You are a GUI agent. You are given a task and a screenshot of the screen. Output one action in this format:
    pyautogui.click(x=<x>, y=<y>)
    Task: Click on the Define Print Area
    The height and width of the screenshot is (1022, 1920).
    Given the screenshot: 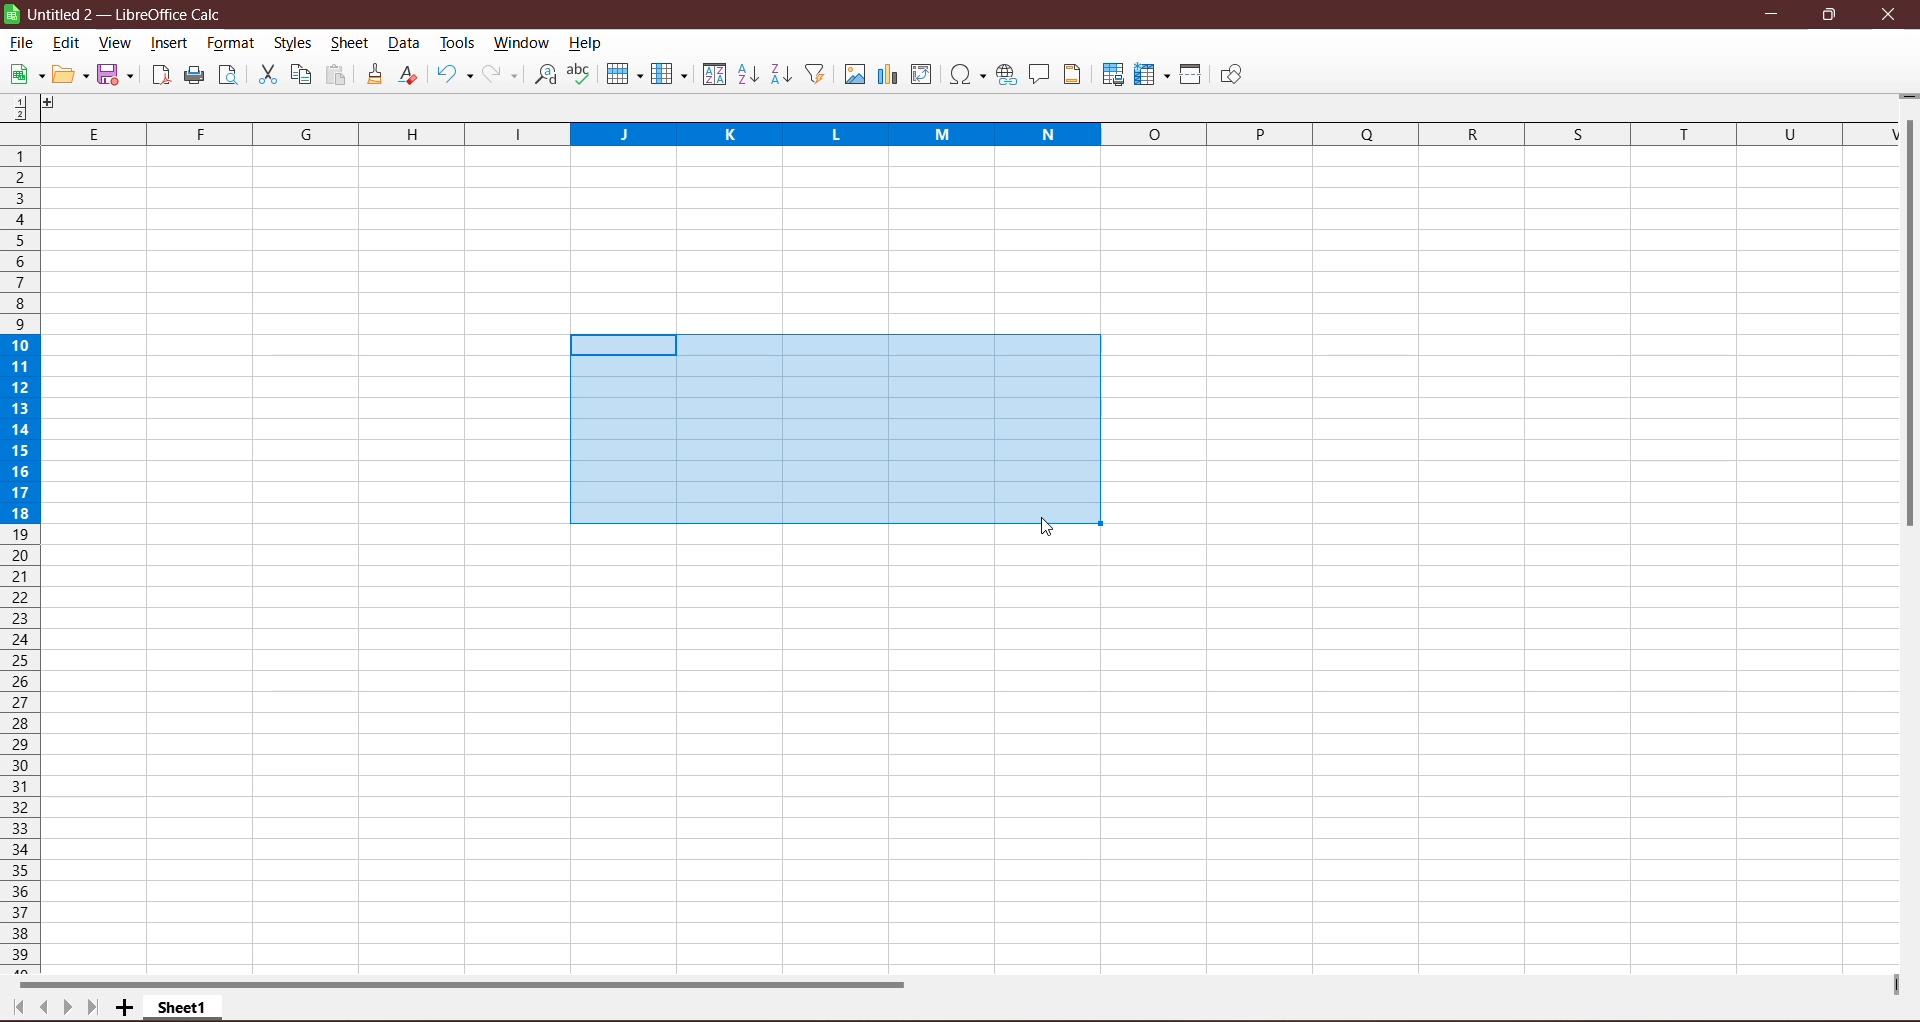 What is the action you would take?
    pyautogui.click(x=1112, y=76)
    